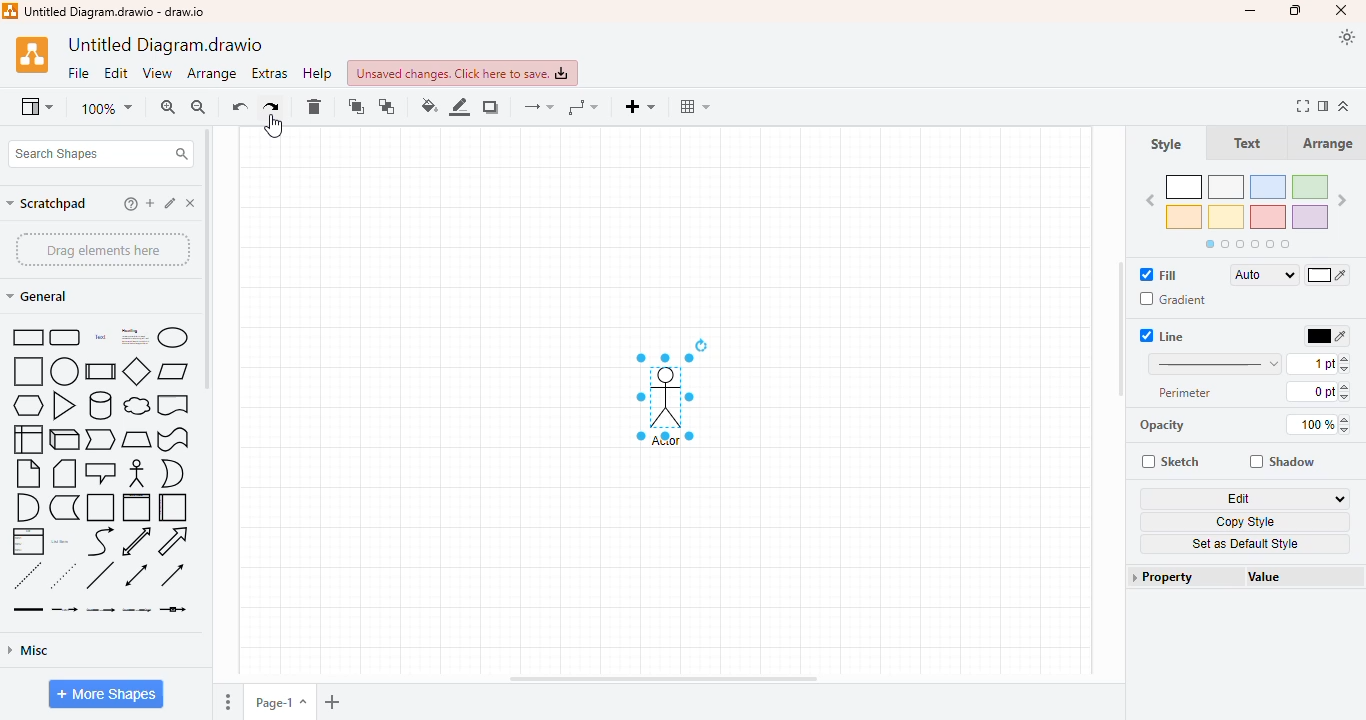 The height and width of the screenshot is (720, 1366). I want to click on options, so click(229, 703).